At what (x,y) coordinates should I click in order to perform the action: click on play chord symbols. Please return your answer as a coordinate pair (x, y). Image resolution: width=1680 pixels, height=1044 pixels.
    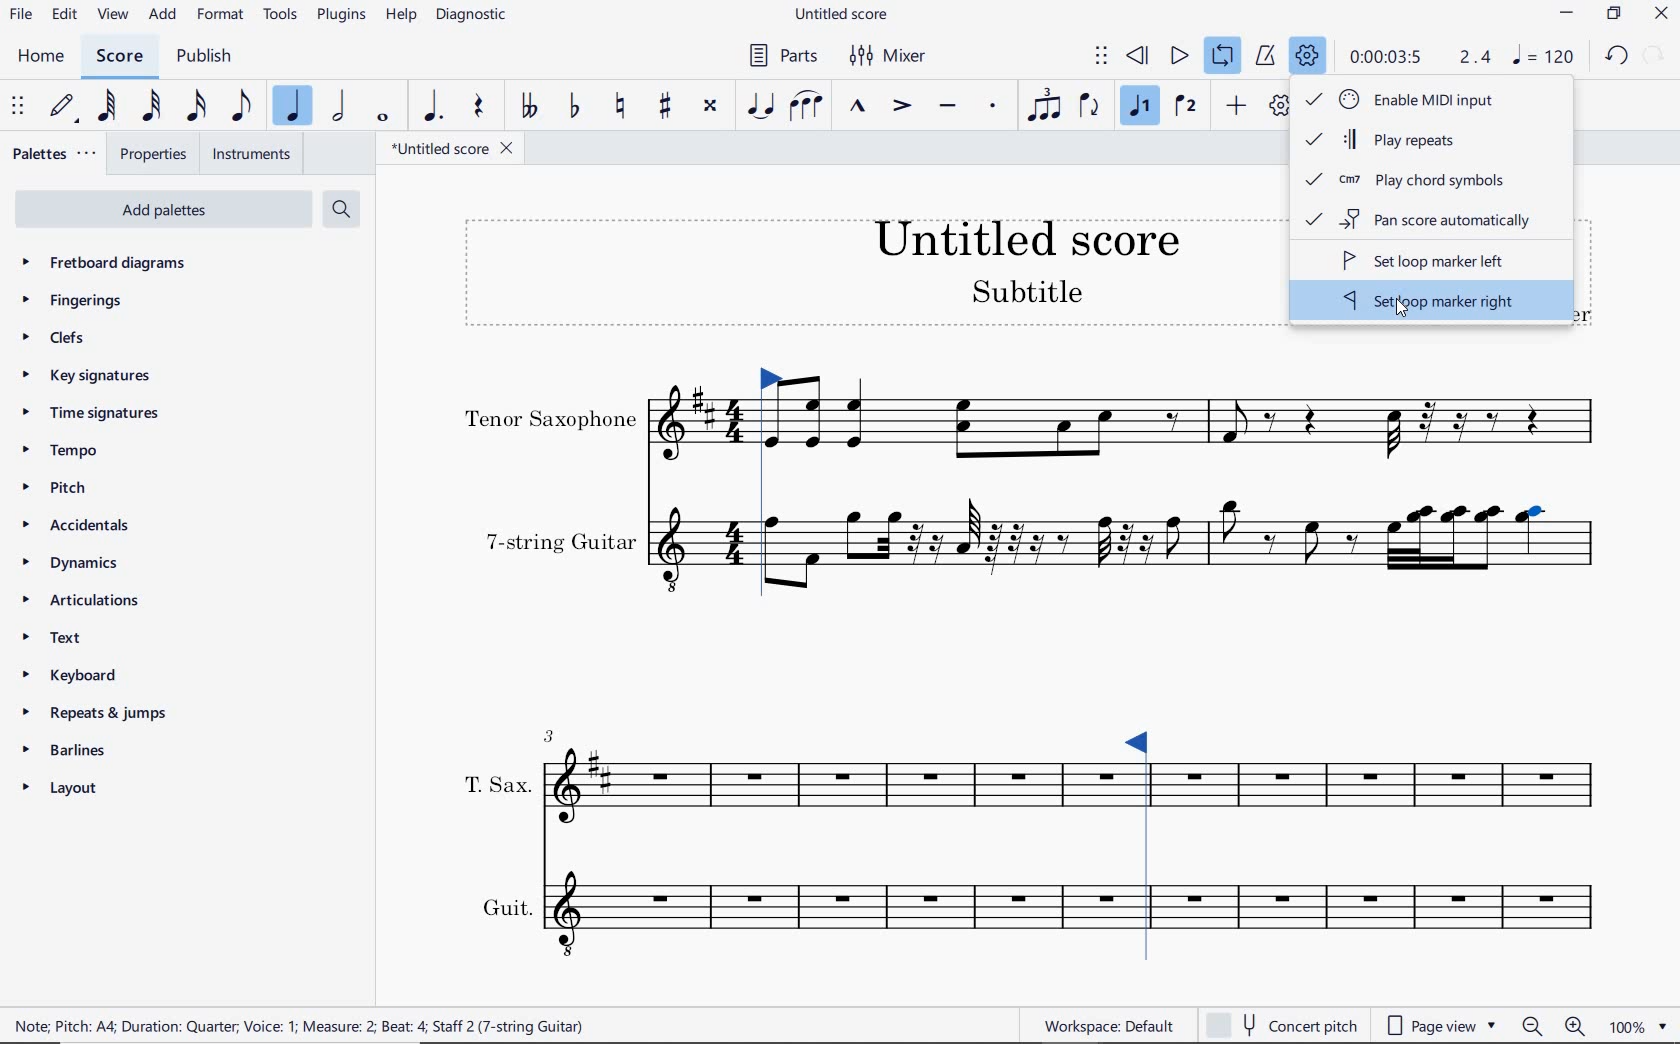
    Looking at the image, I should click on (1414, 181).